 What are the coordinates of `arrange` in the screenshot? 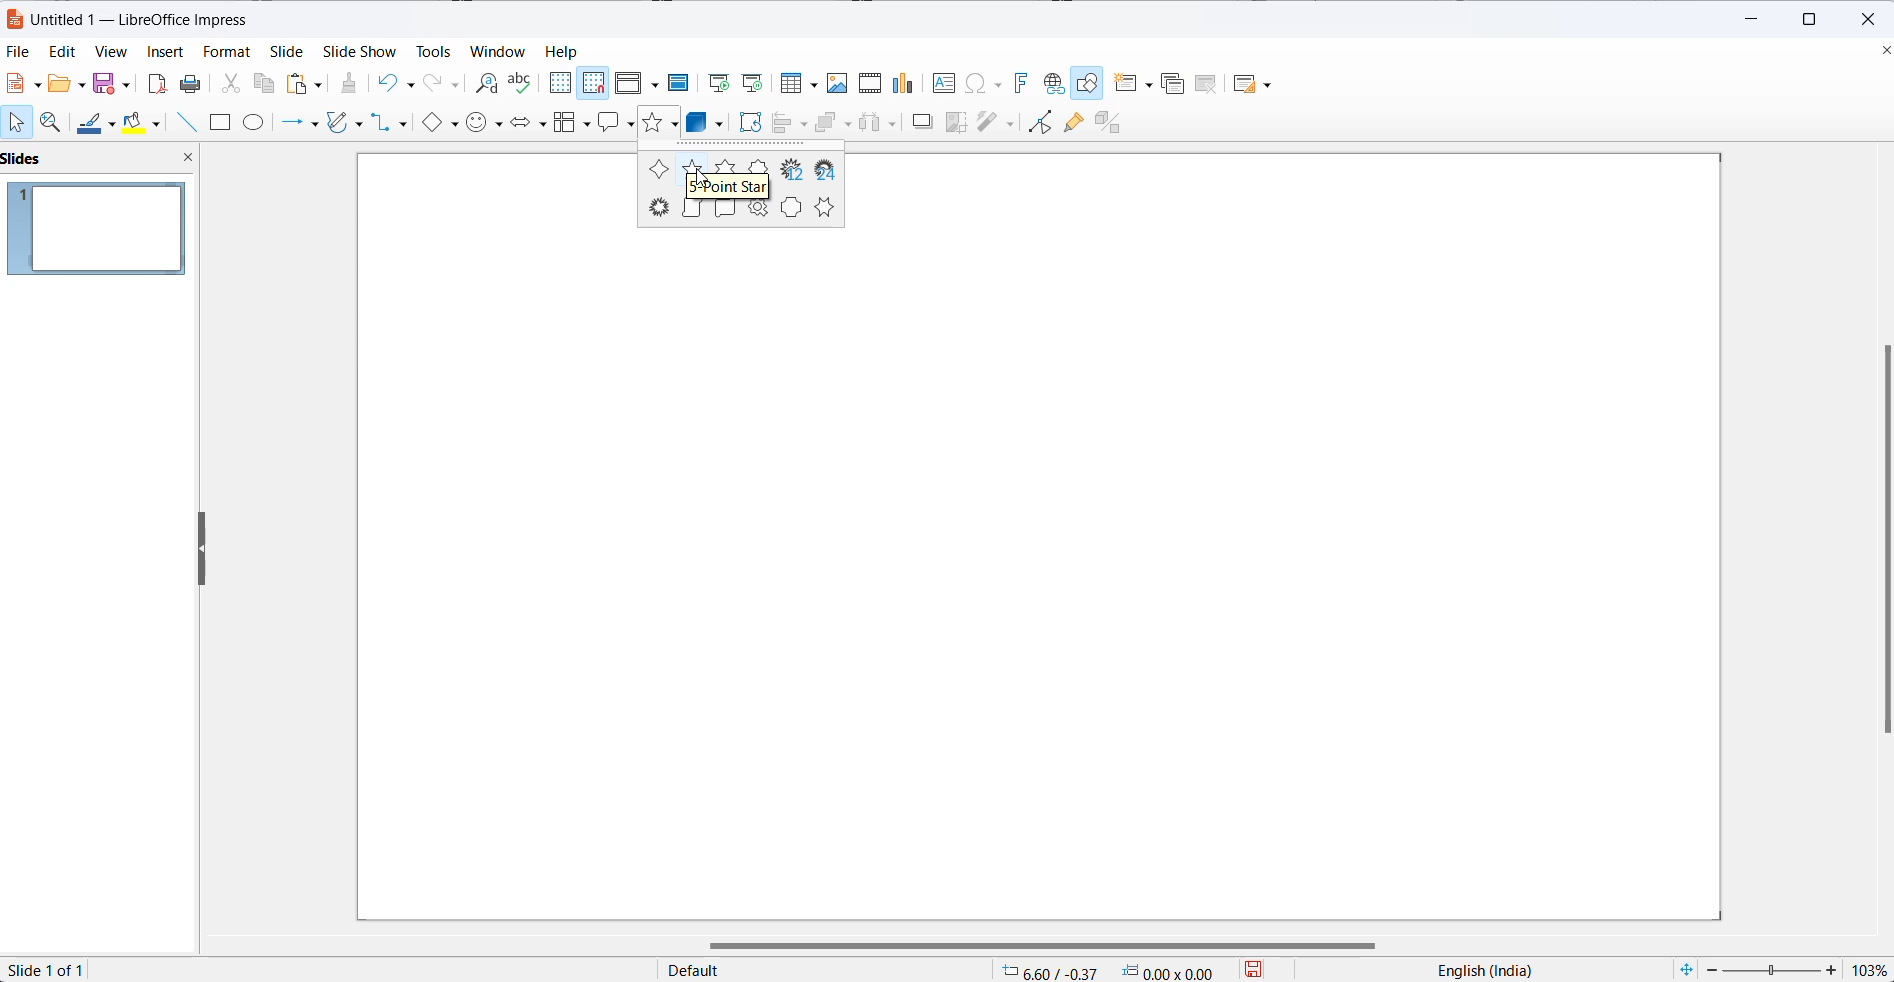 It's located at (832, 123).